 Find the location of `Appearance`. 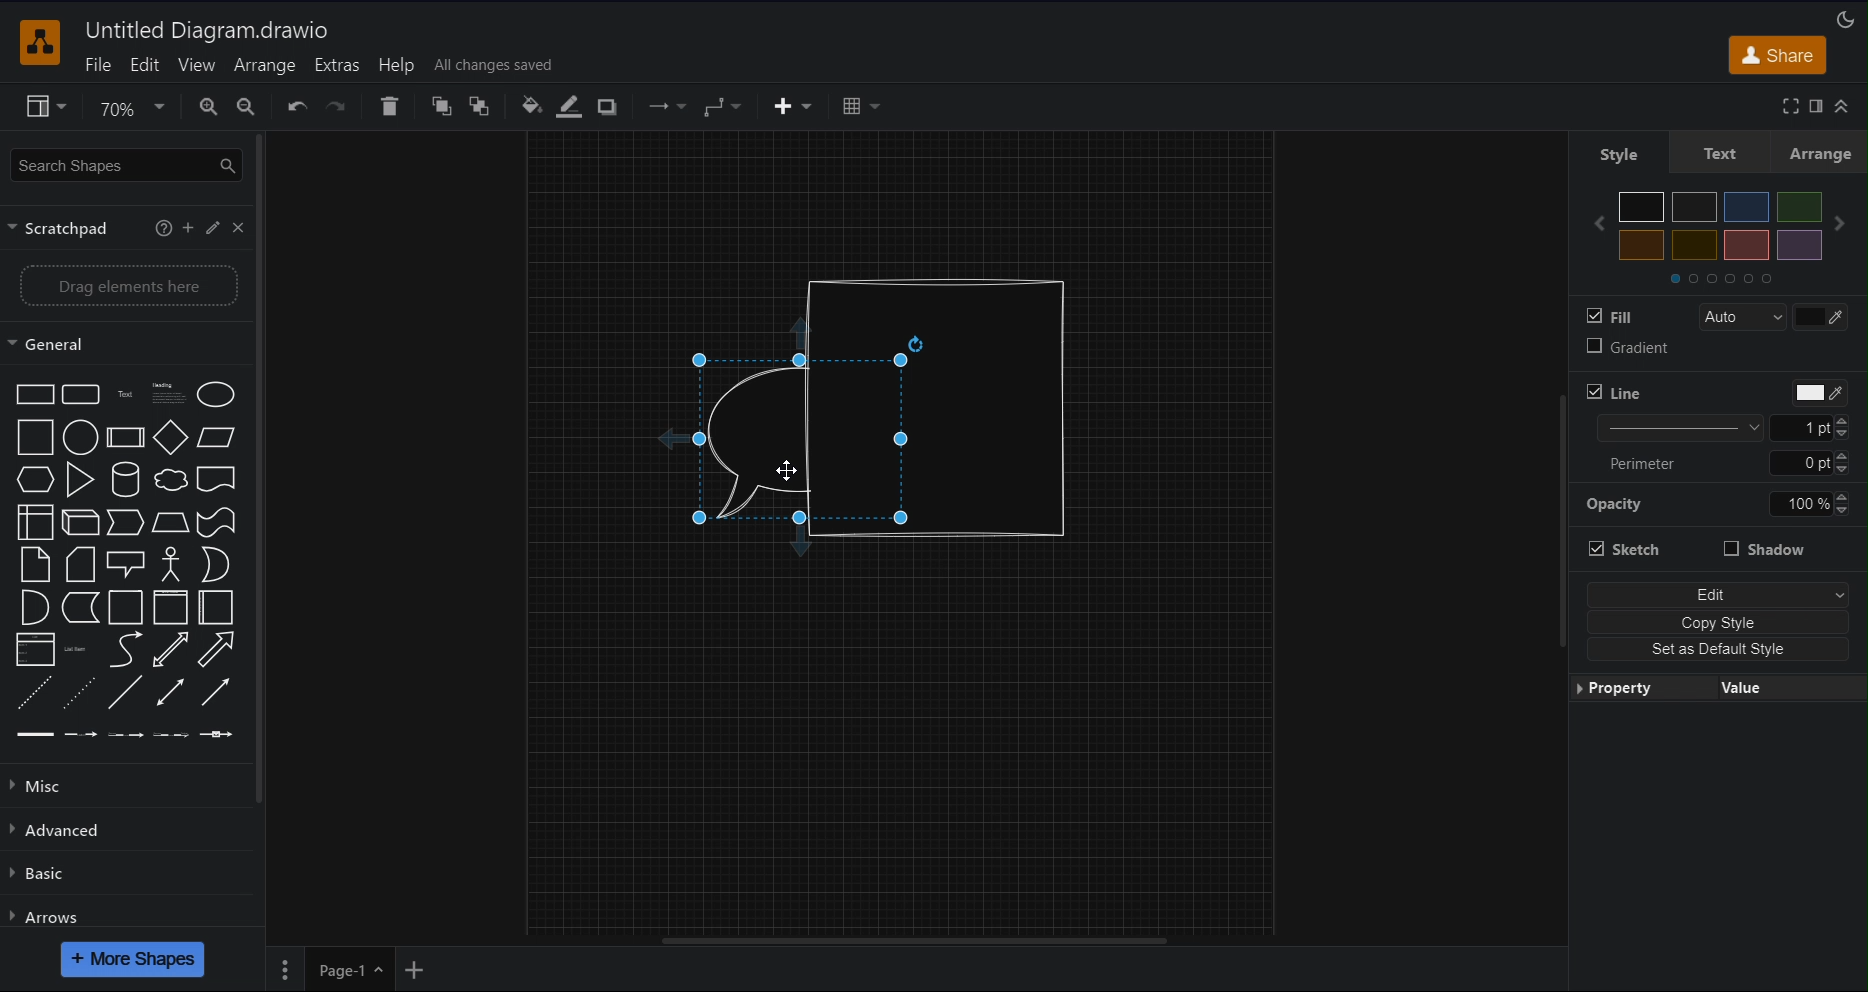

Appearance is located at coordinates (1846, 19).